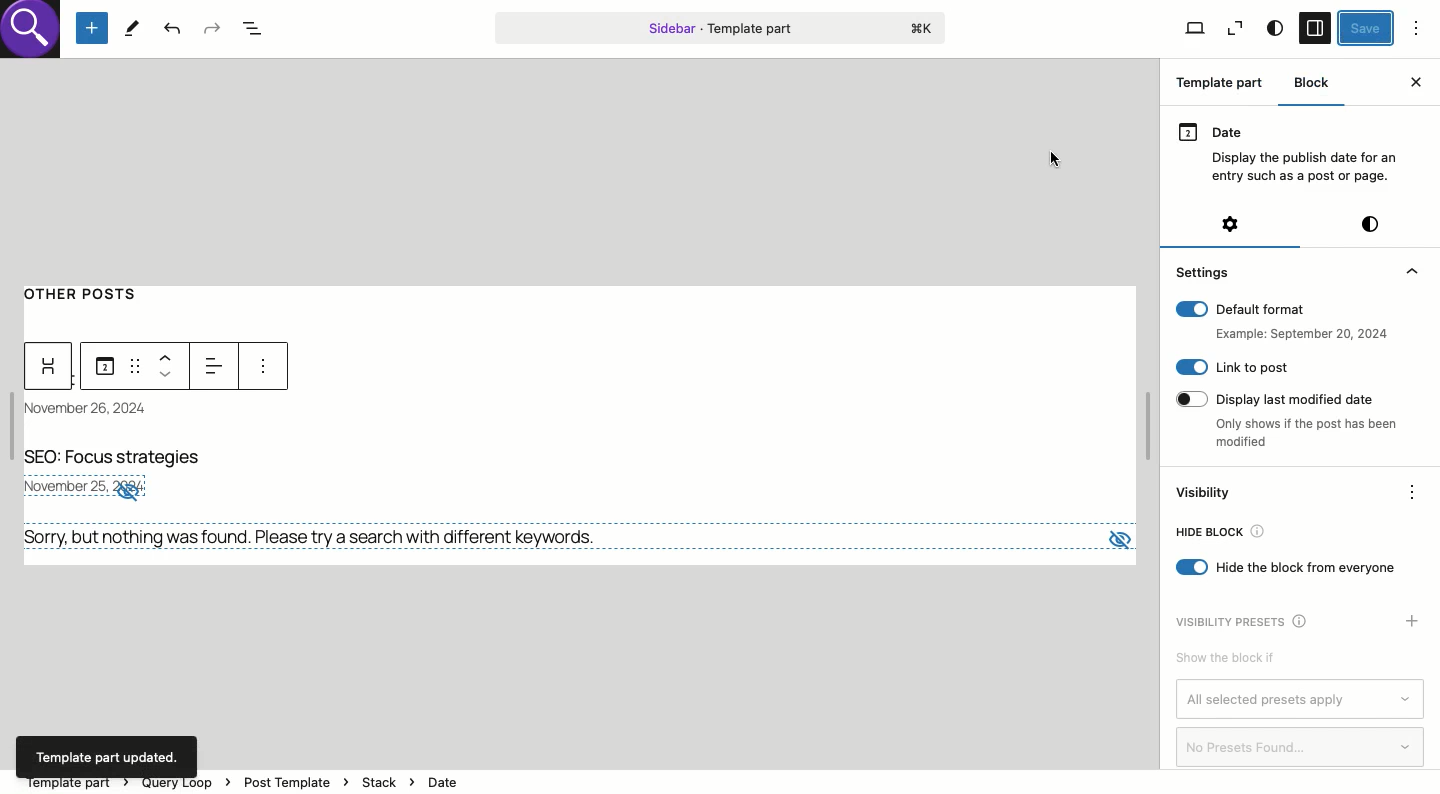  Describe the element at coordinates (1232, 367) in the screenshot. I see `Link to post` at that location.